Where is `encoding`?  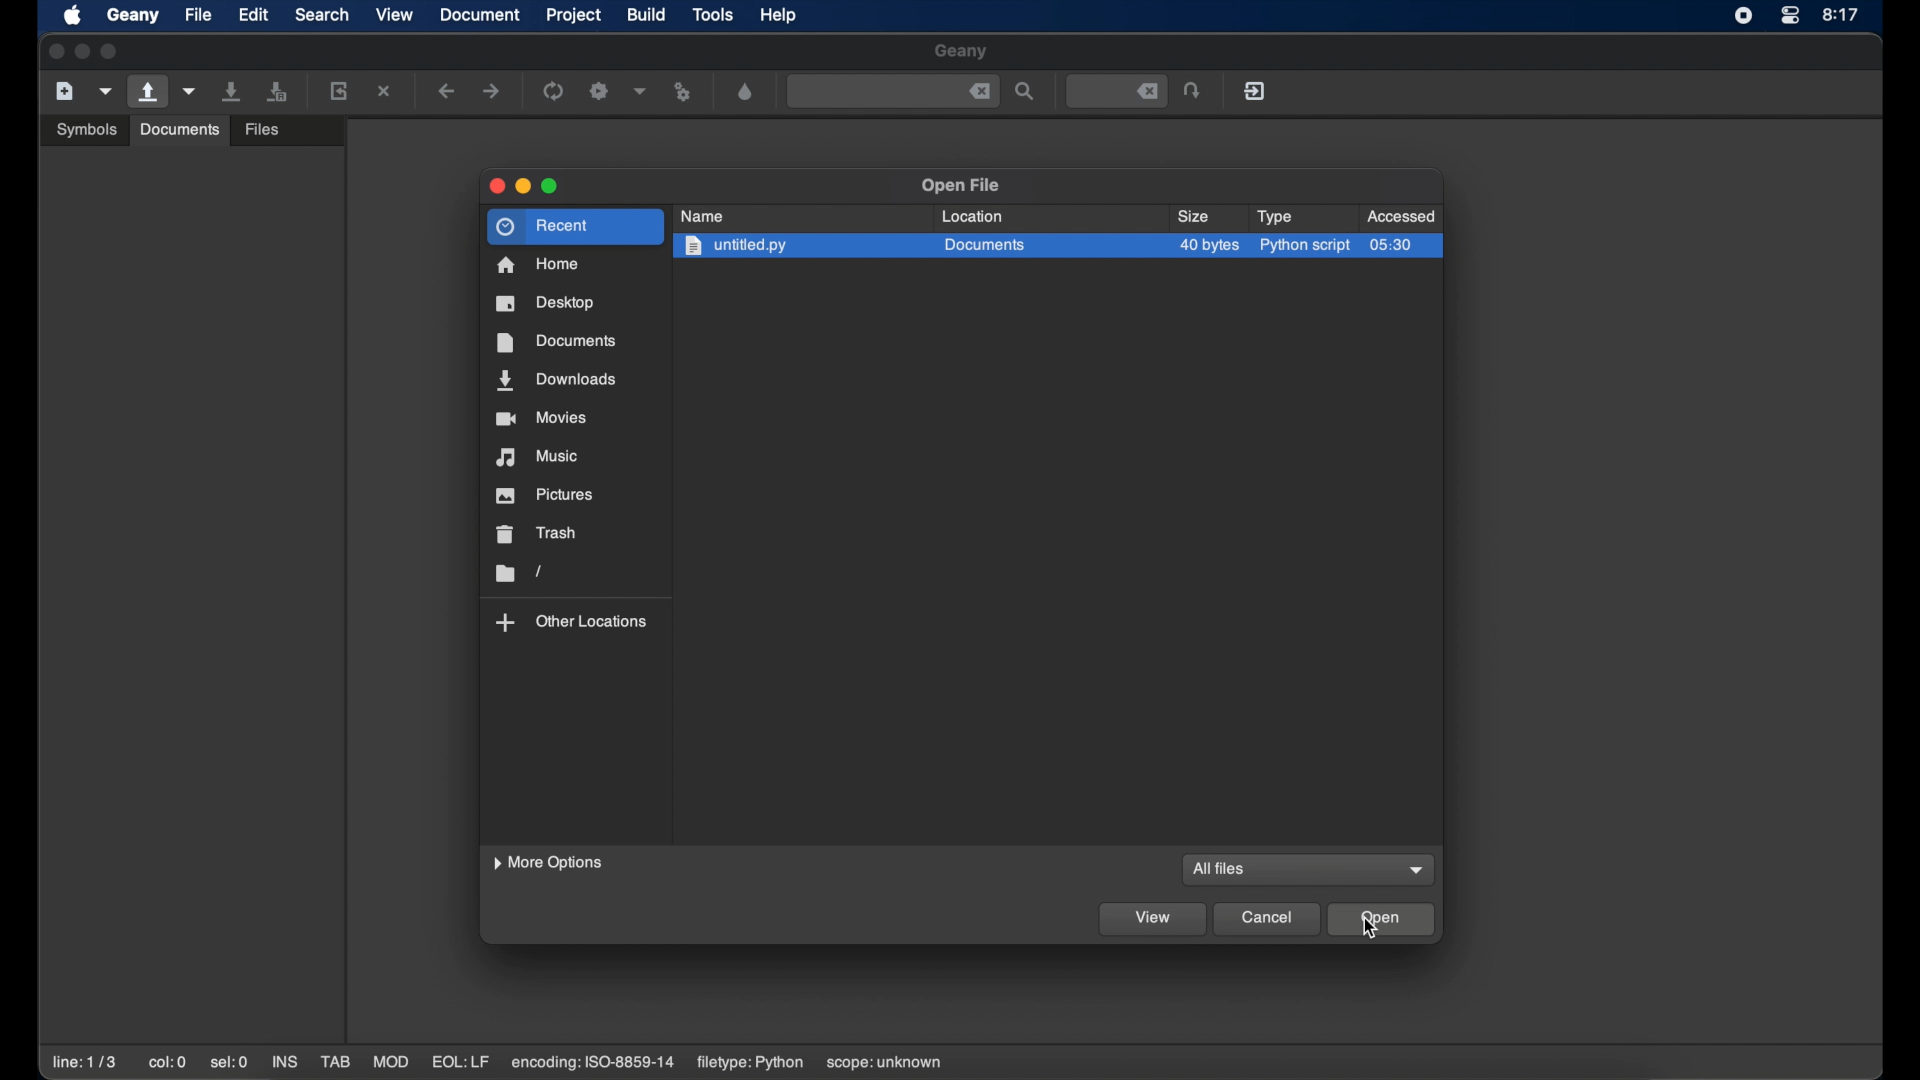 encoding is located at coordinates (594, 1063).